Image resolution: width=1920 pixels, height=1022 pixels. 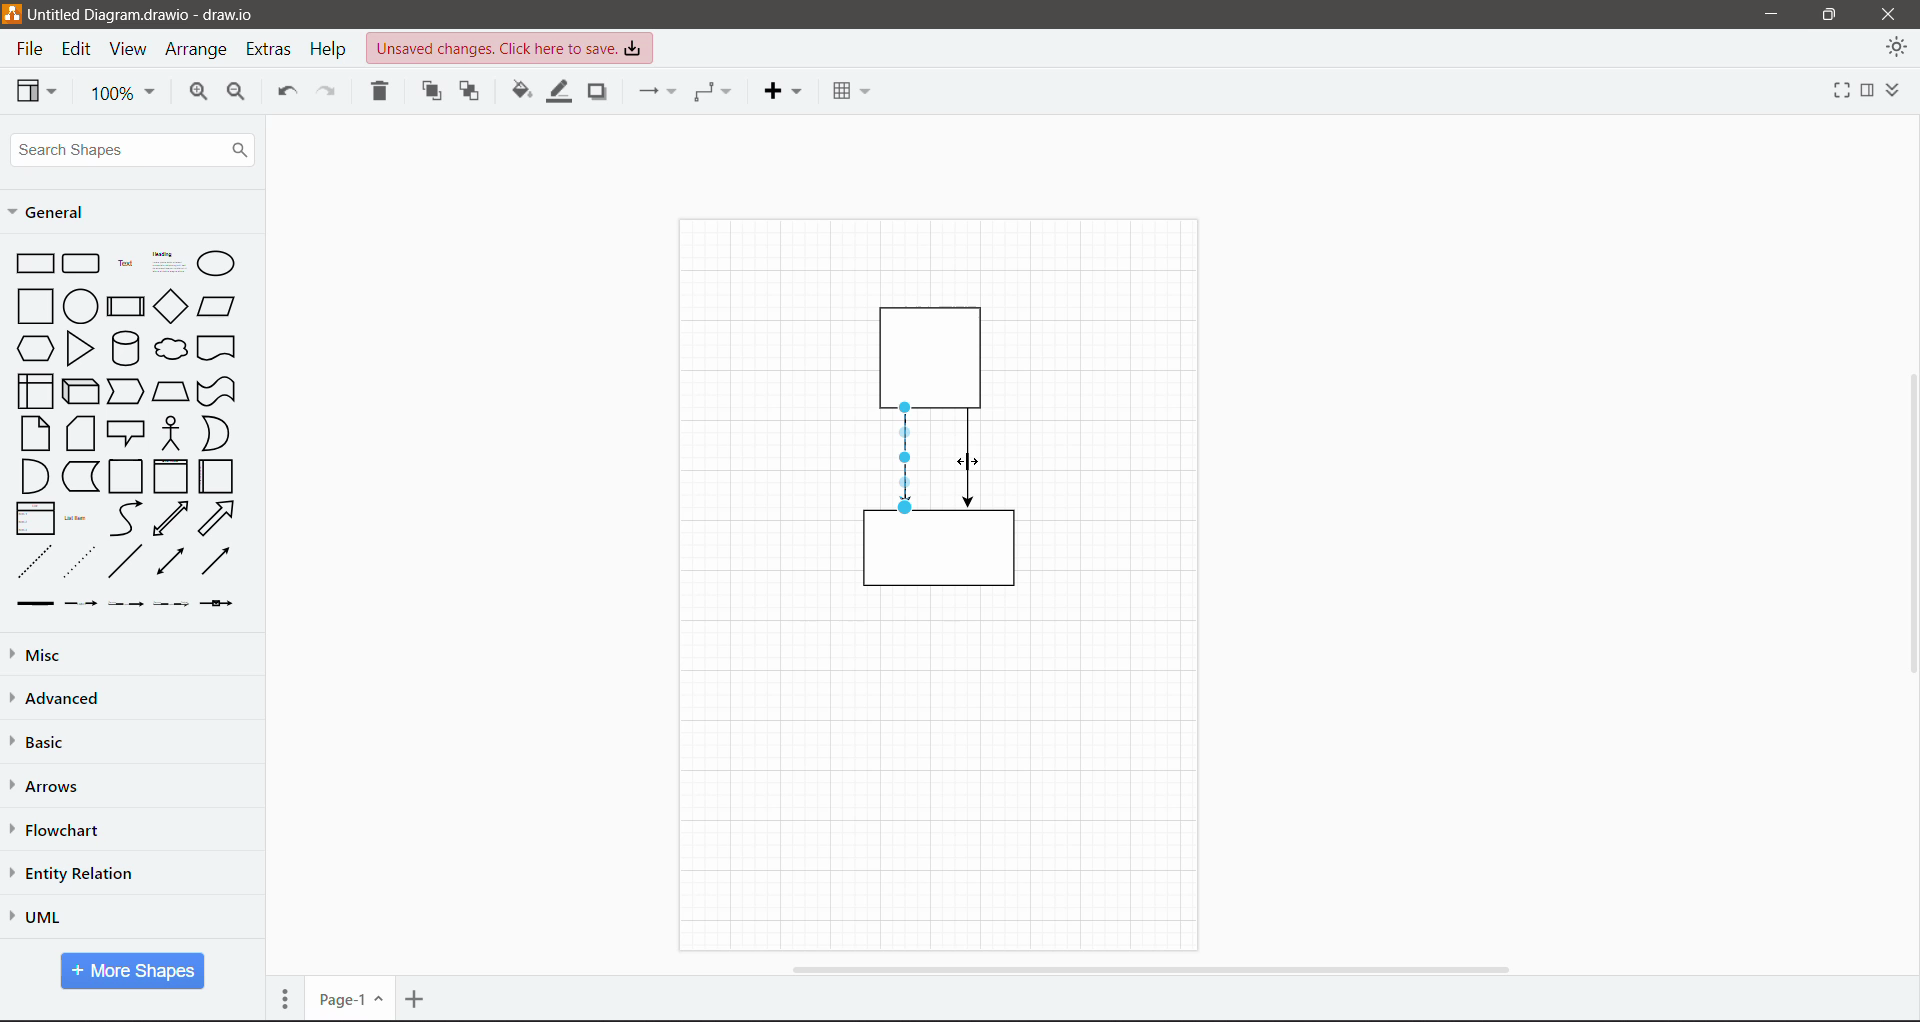 I want to click on File, so click(x=28, y=50).